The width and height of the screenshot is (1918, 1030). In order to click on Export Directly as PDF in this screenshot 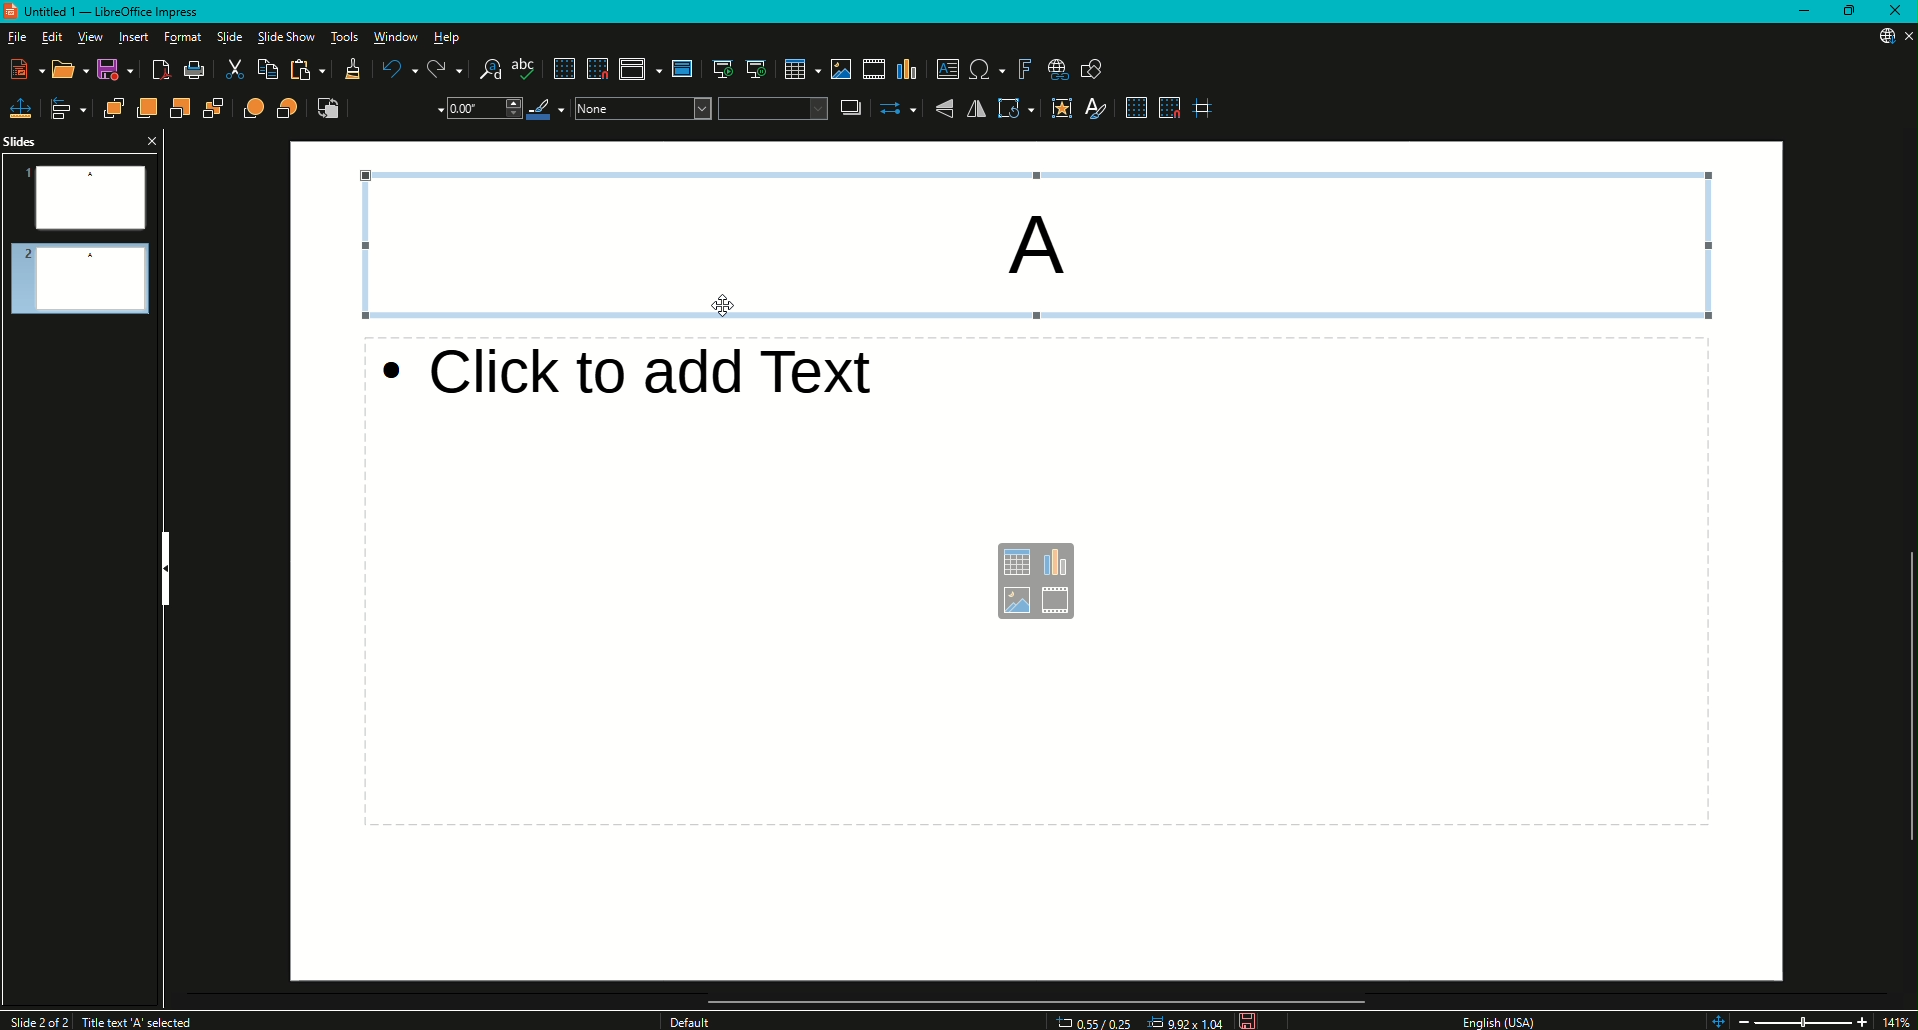, I will do `click(160, 70)`.